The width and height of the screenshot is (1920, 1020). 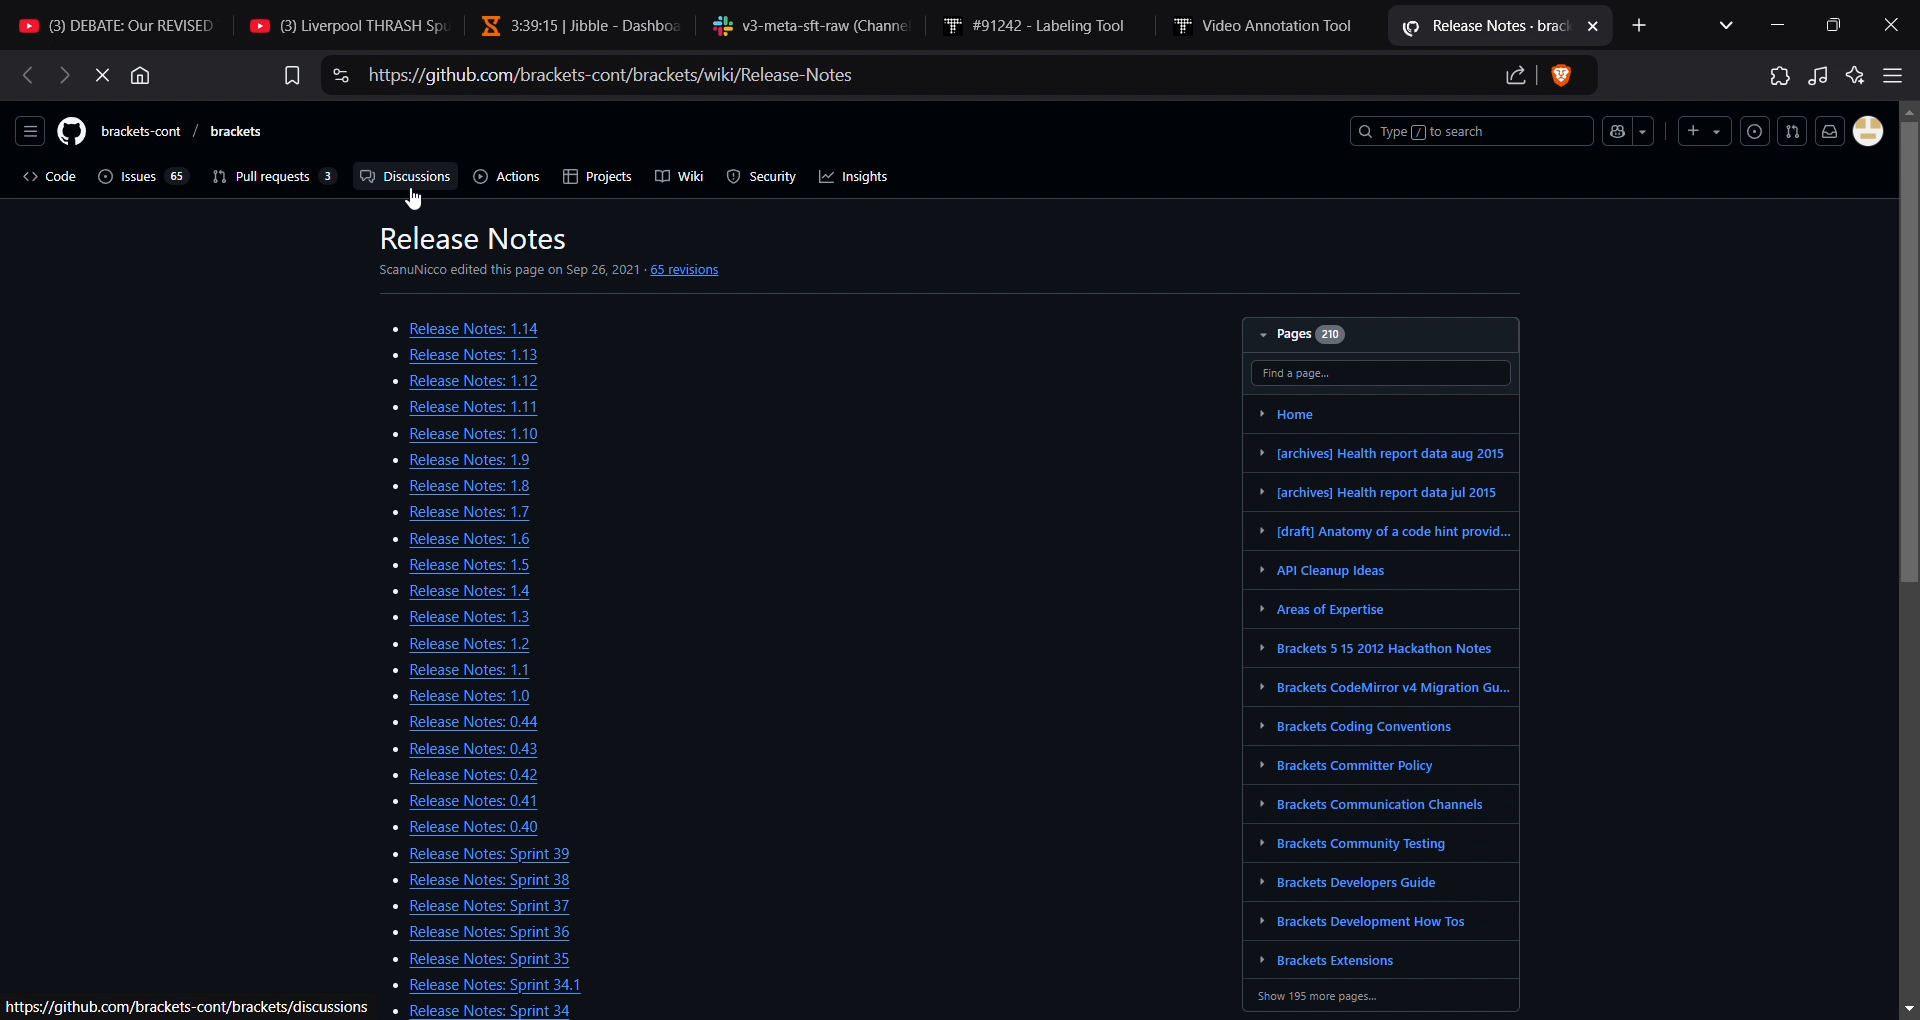 I want to click on Show 195 more pages..., so click(x=1348, y=997).